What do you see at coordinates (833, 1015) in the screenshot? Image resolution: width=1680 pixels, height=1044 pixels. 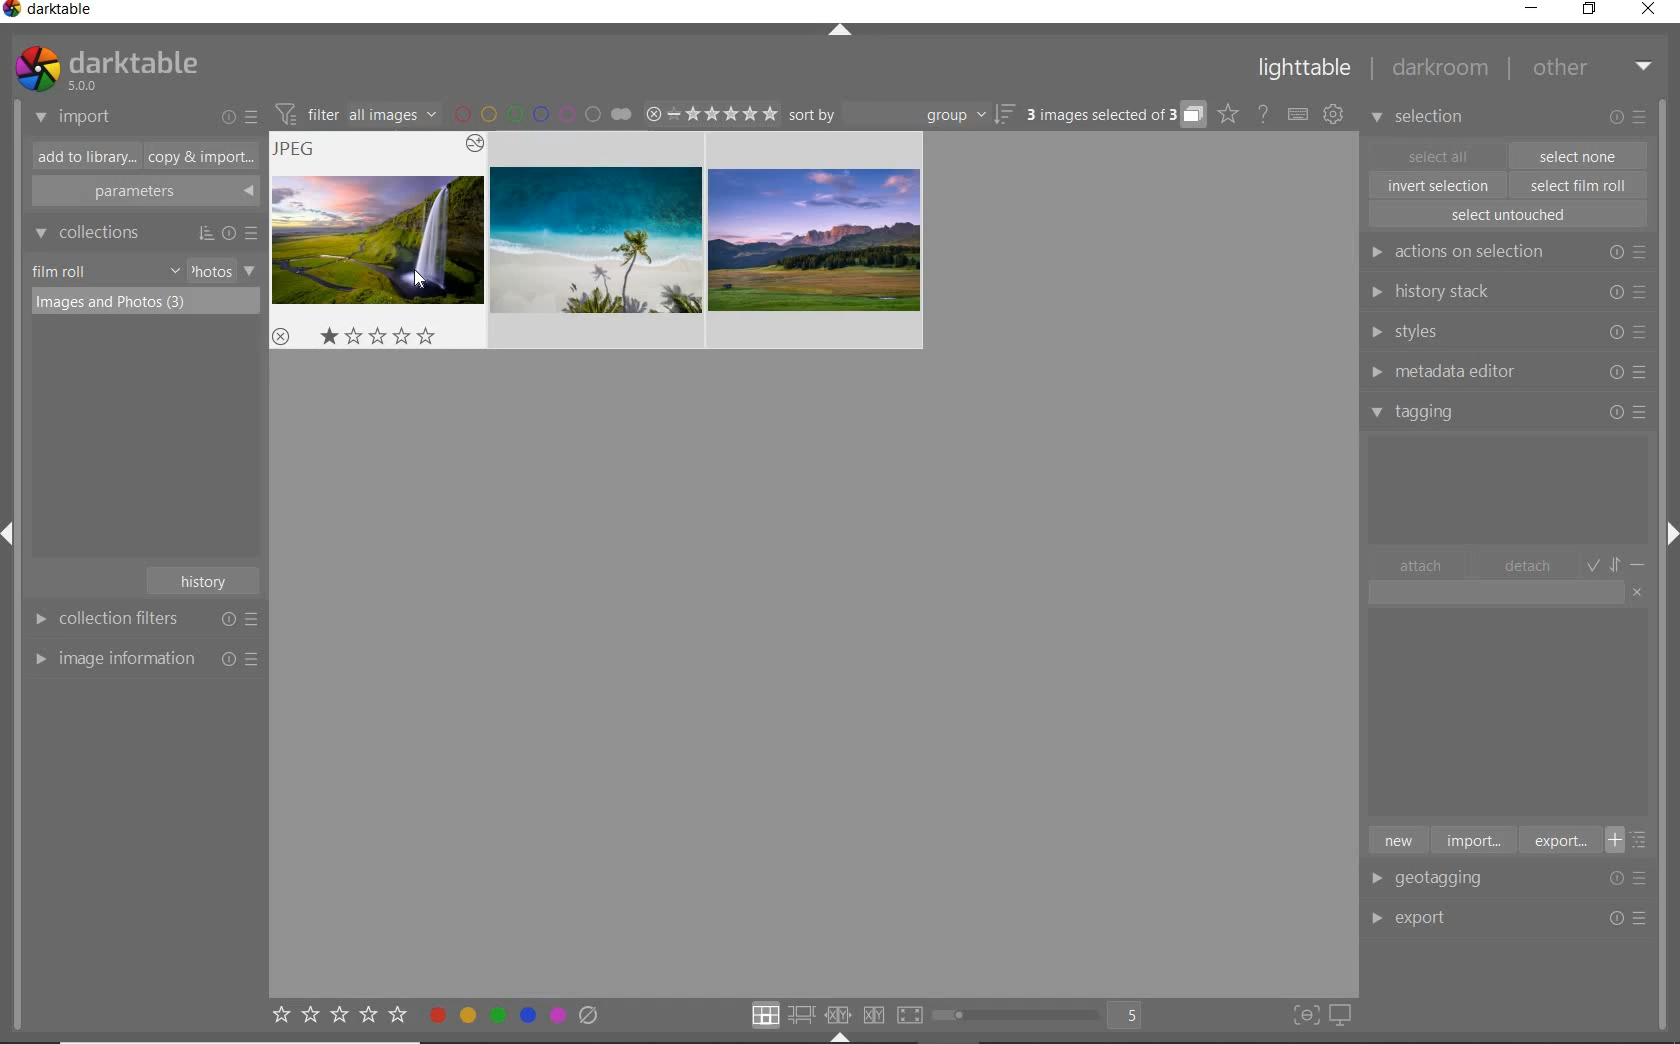 I see `click option to select layout` at bounding box center [833, 1015].